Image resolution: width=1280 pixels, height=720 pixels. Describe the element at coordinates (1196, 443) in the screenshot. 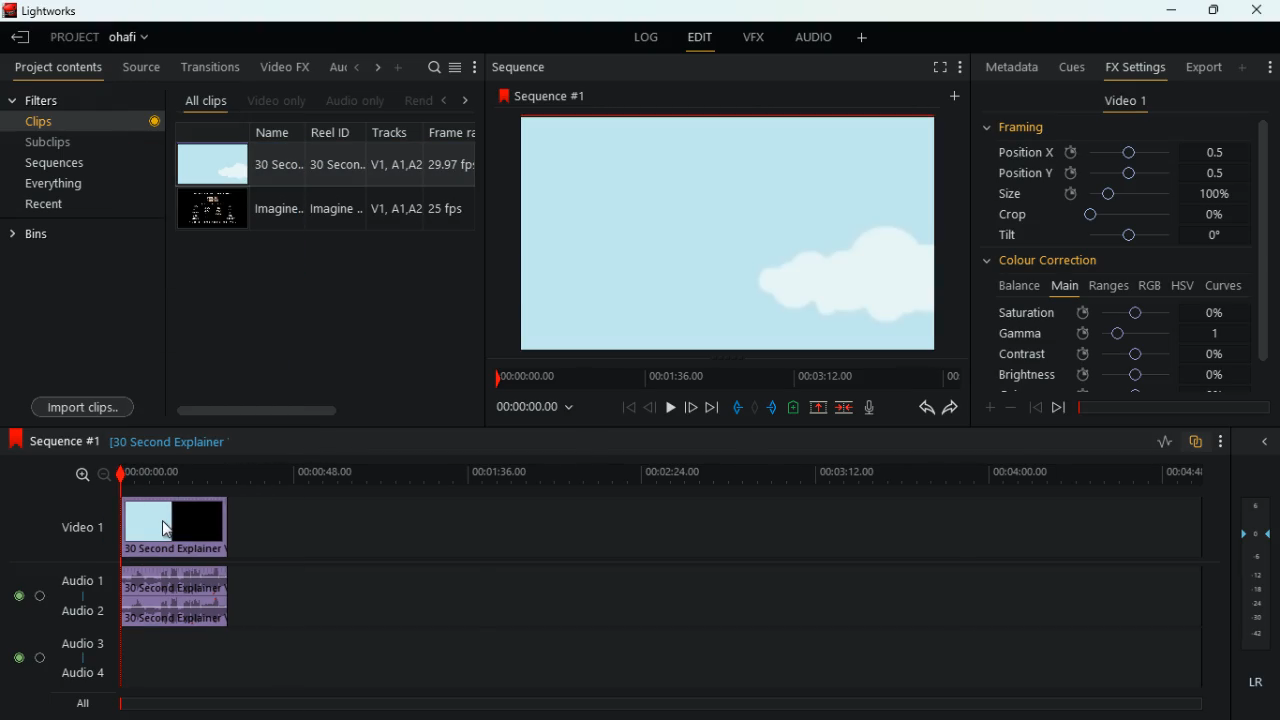

I see `overlap` at that location.